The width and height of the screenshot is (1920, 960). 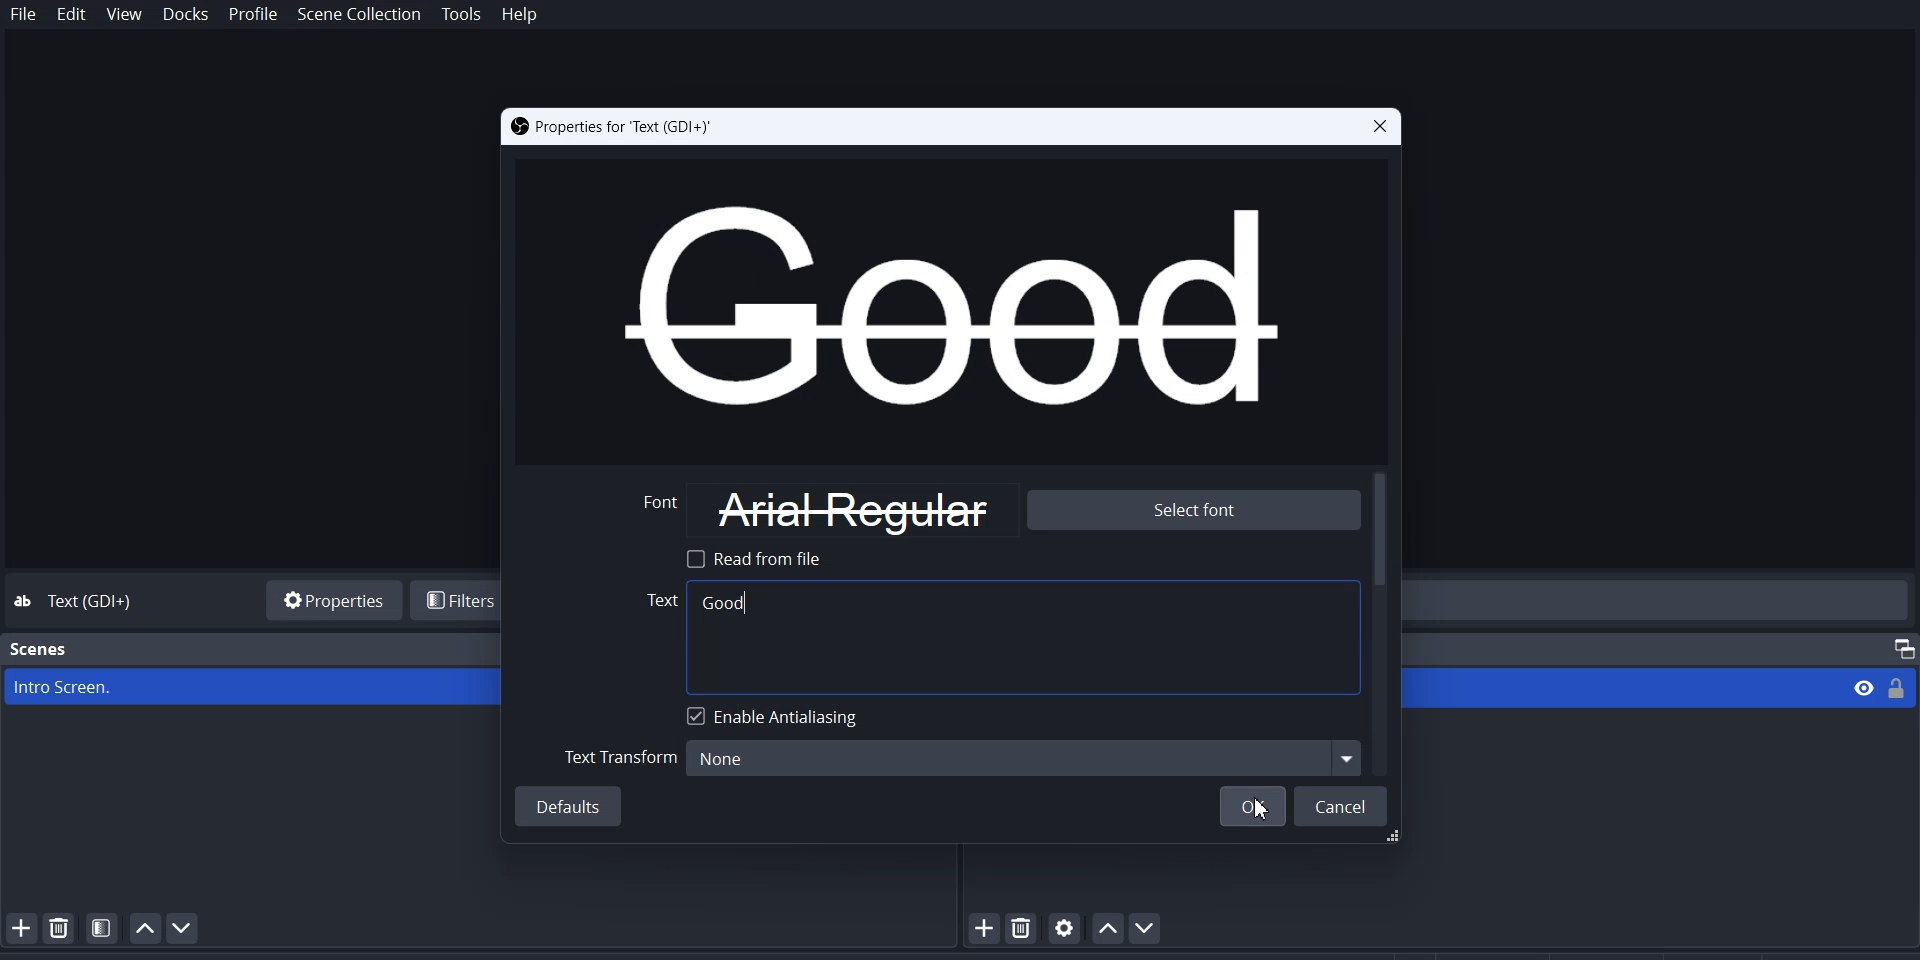 What do you see at coordinates (102, 927) in the screenshot?
I see `Open Scene Filter` at bounding box center [102, 927].